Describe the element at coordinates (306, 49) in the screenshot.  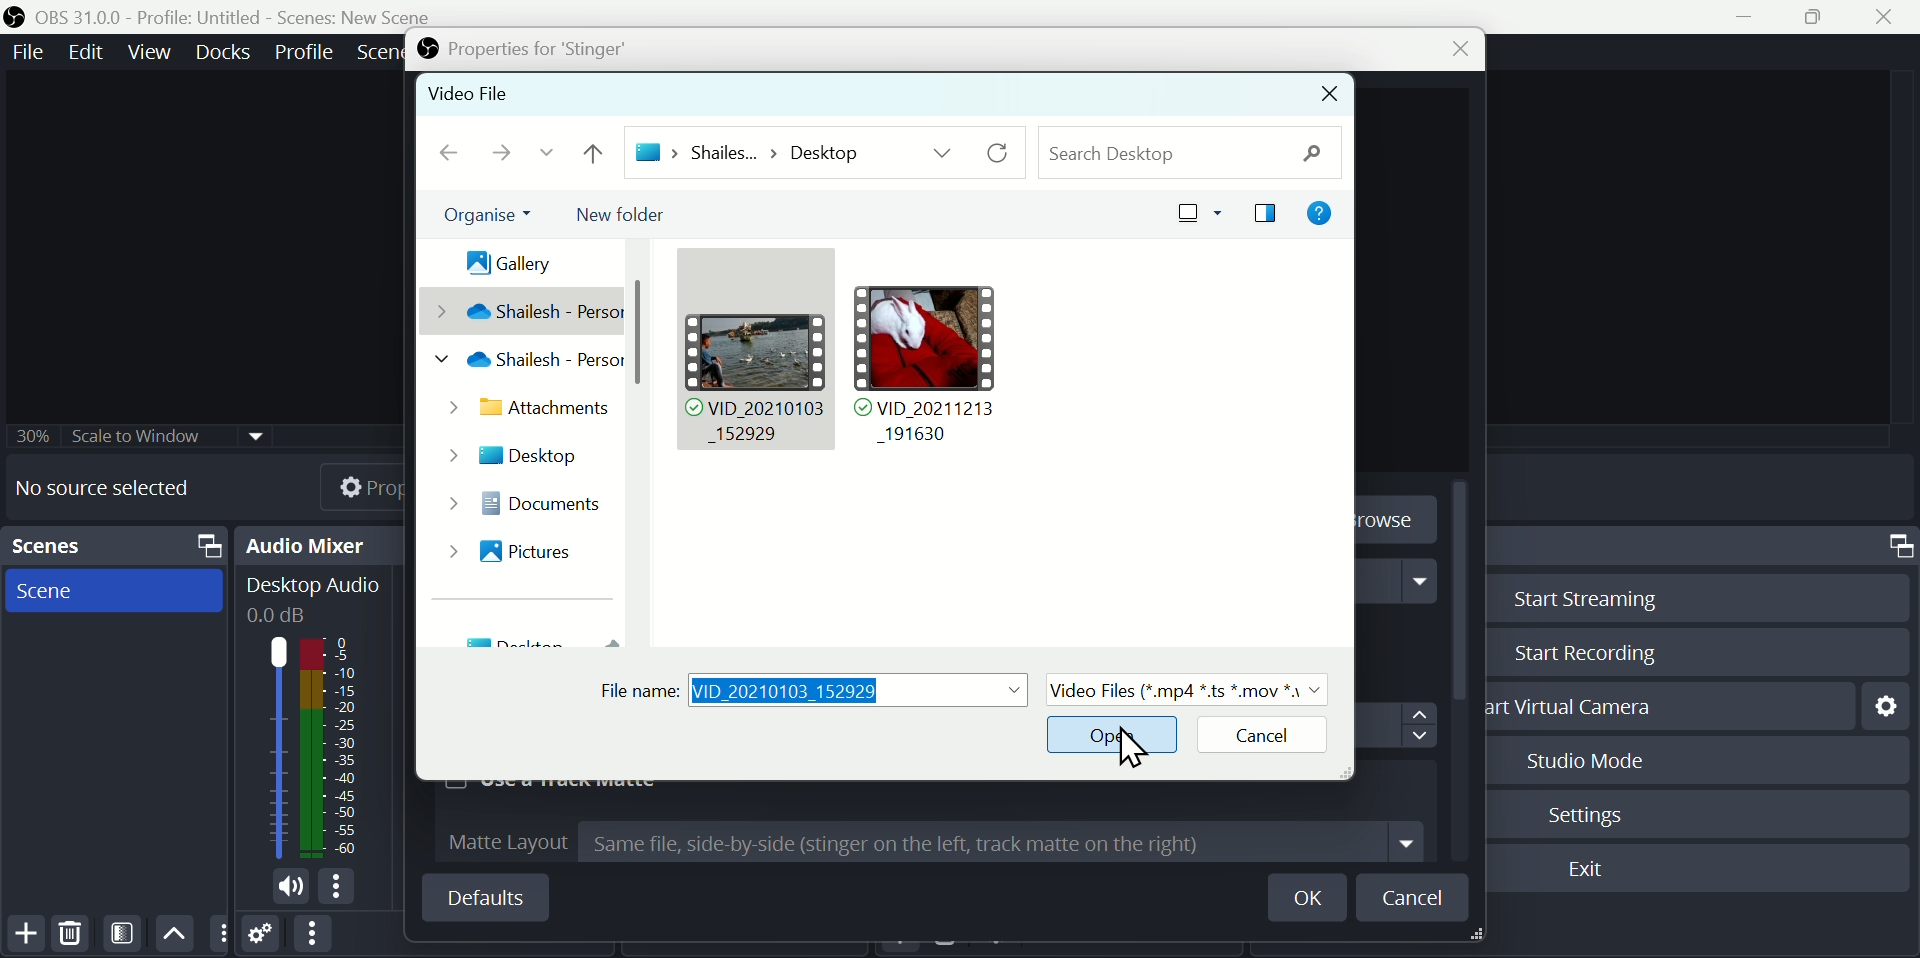
I see `` at that location.